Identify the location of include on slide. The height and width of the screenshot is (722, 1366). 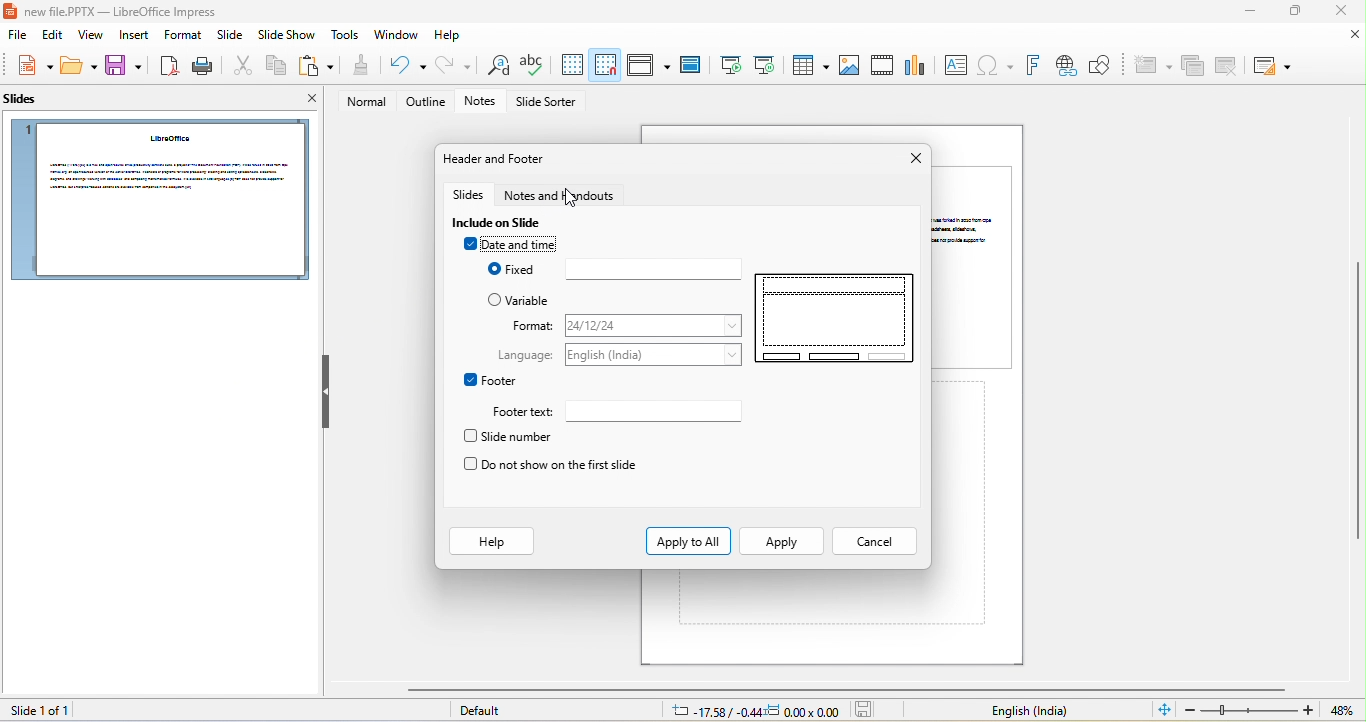
(502, 223).